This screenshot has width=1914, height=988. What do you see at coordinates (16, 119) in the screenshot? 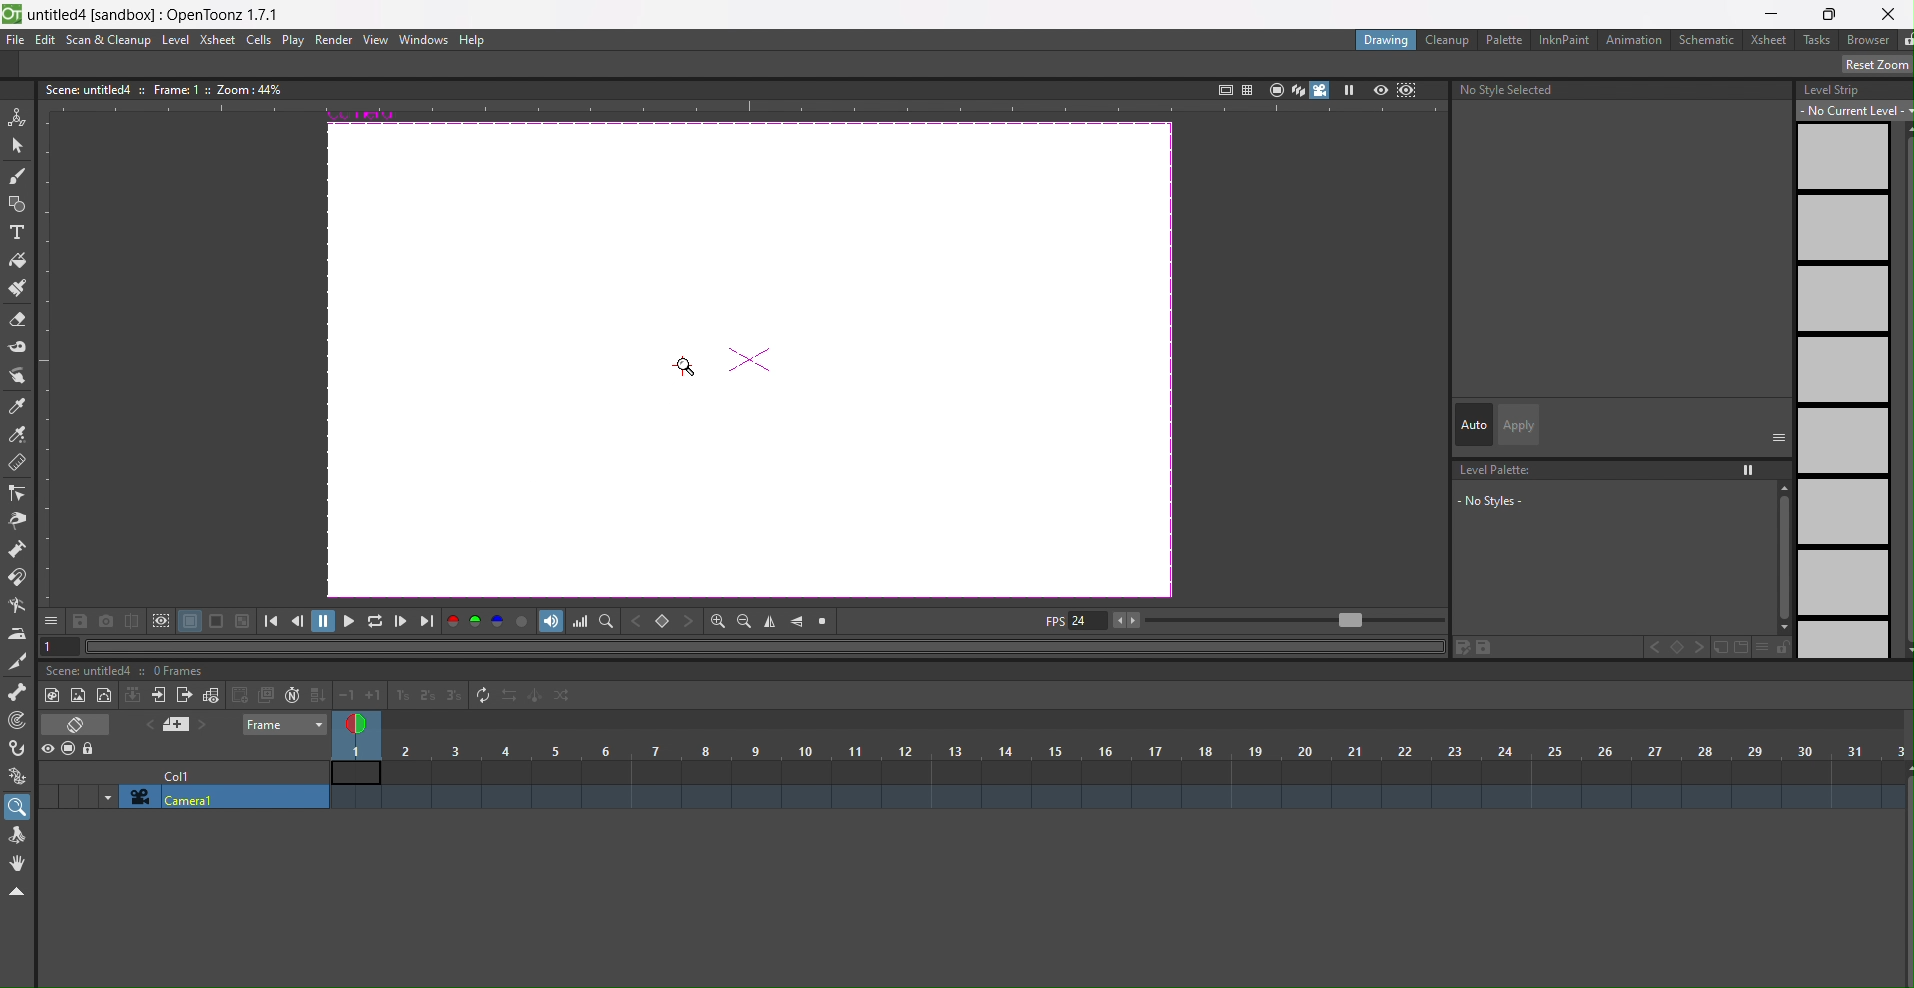
I see `` at bounding box center [16, 119].